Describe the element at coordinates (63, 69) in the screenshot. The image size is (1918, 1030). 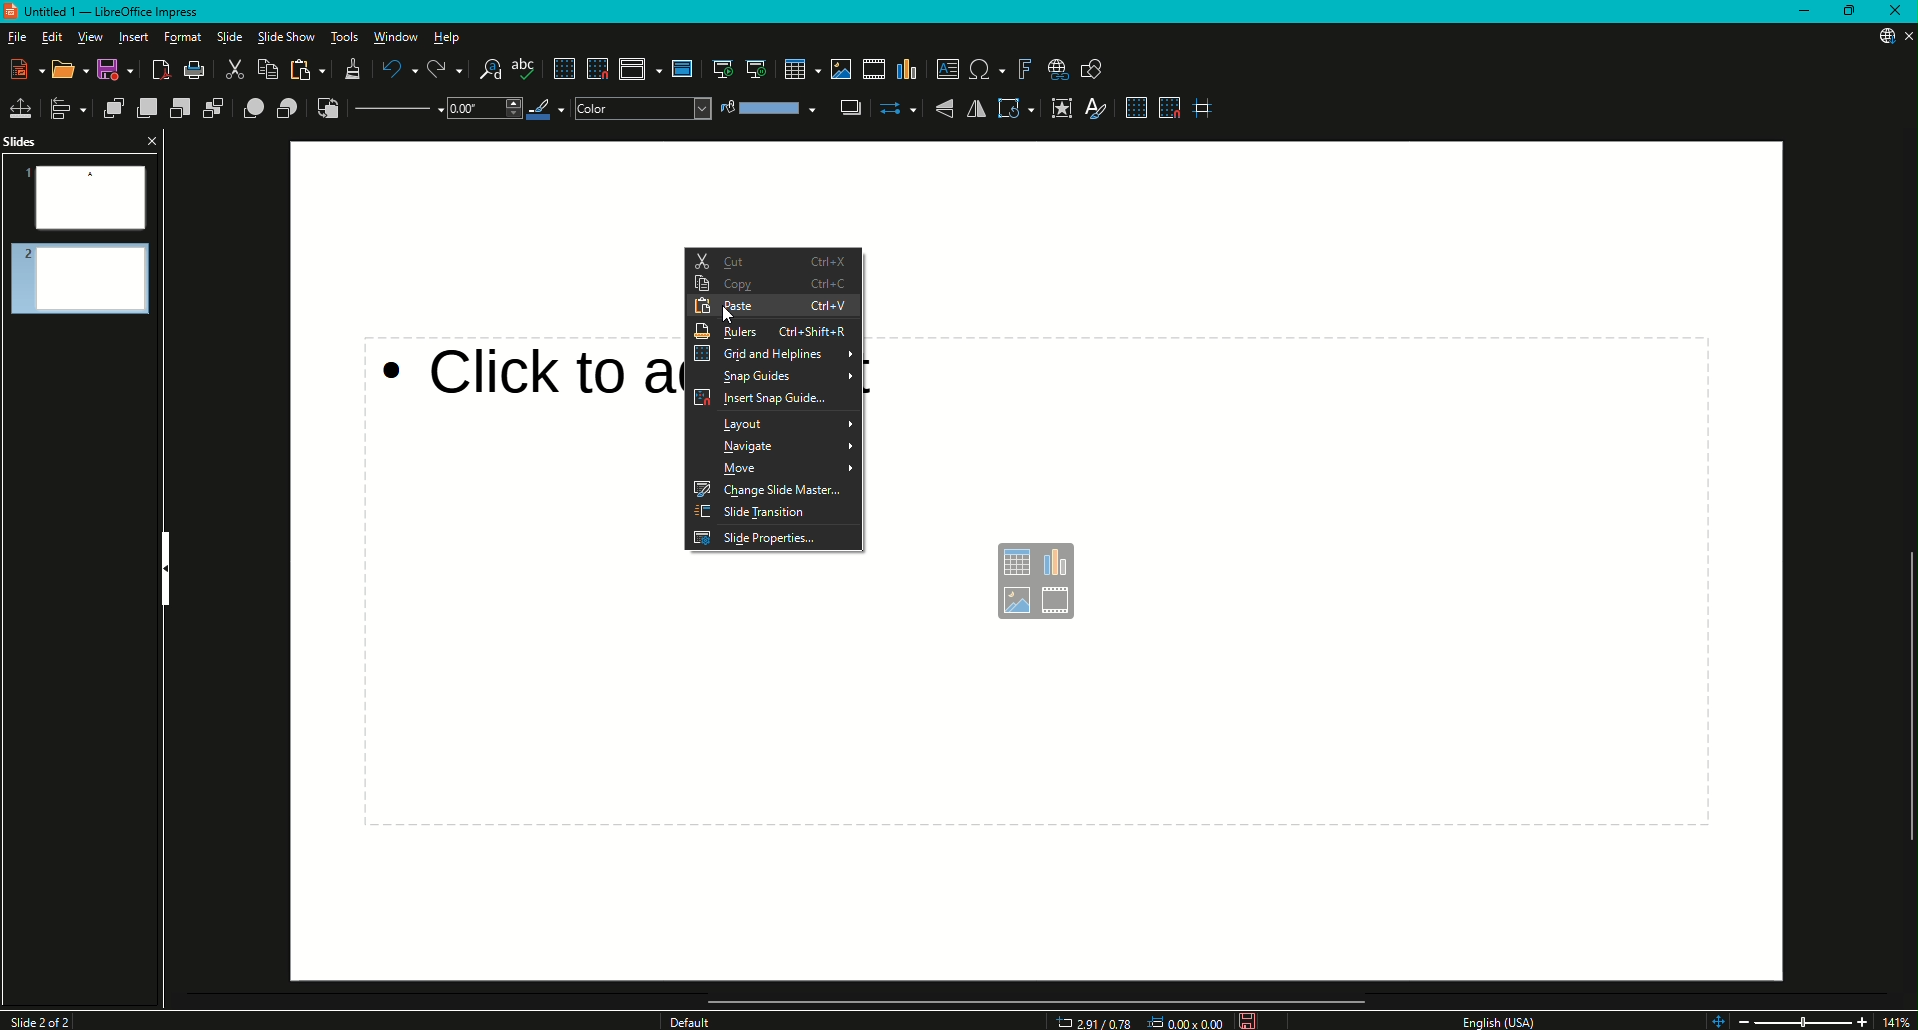
I see `Open` at that location.